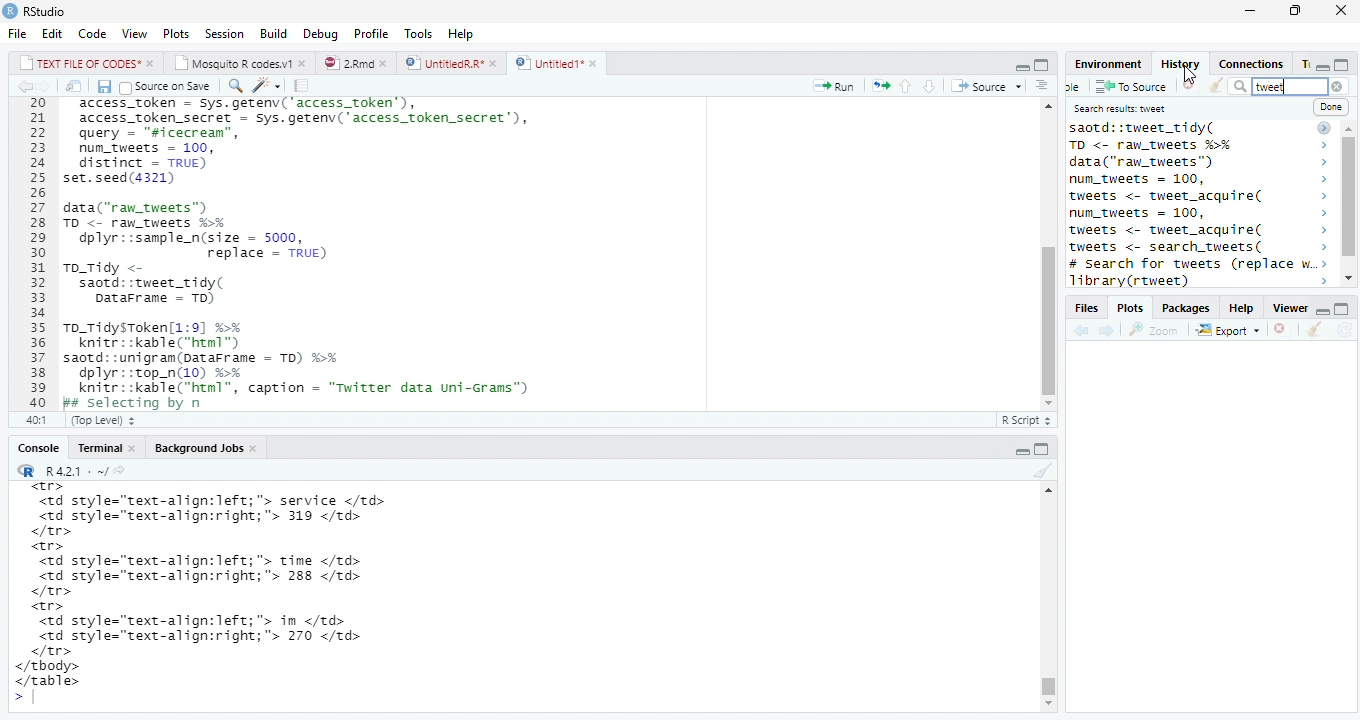  I want to click on Done, so click(1326, 105).